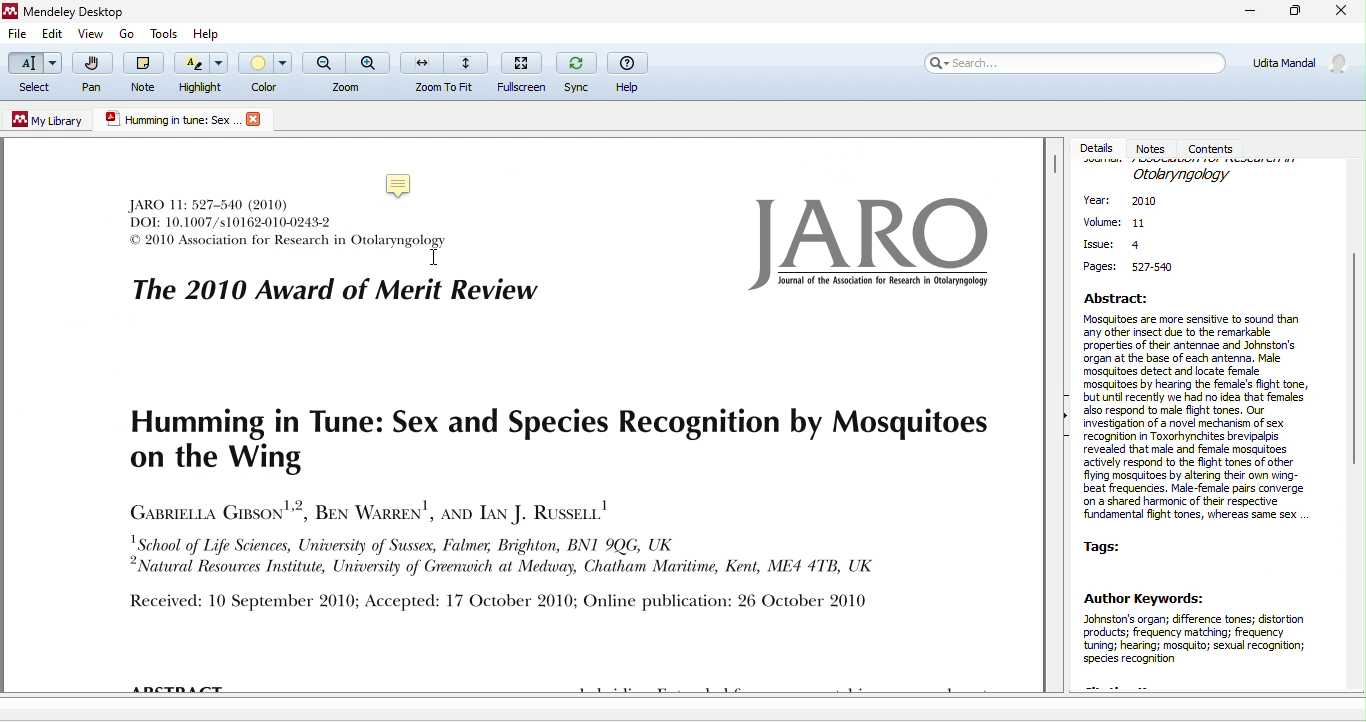  What do you see at coordinates (33, 74) in the screenshot?
I see `select` at bounding box center [33, 74].